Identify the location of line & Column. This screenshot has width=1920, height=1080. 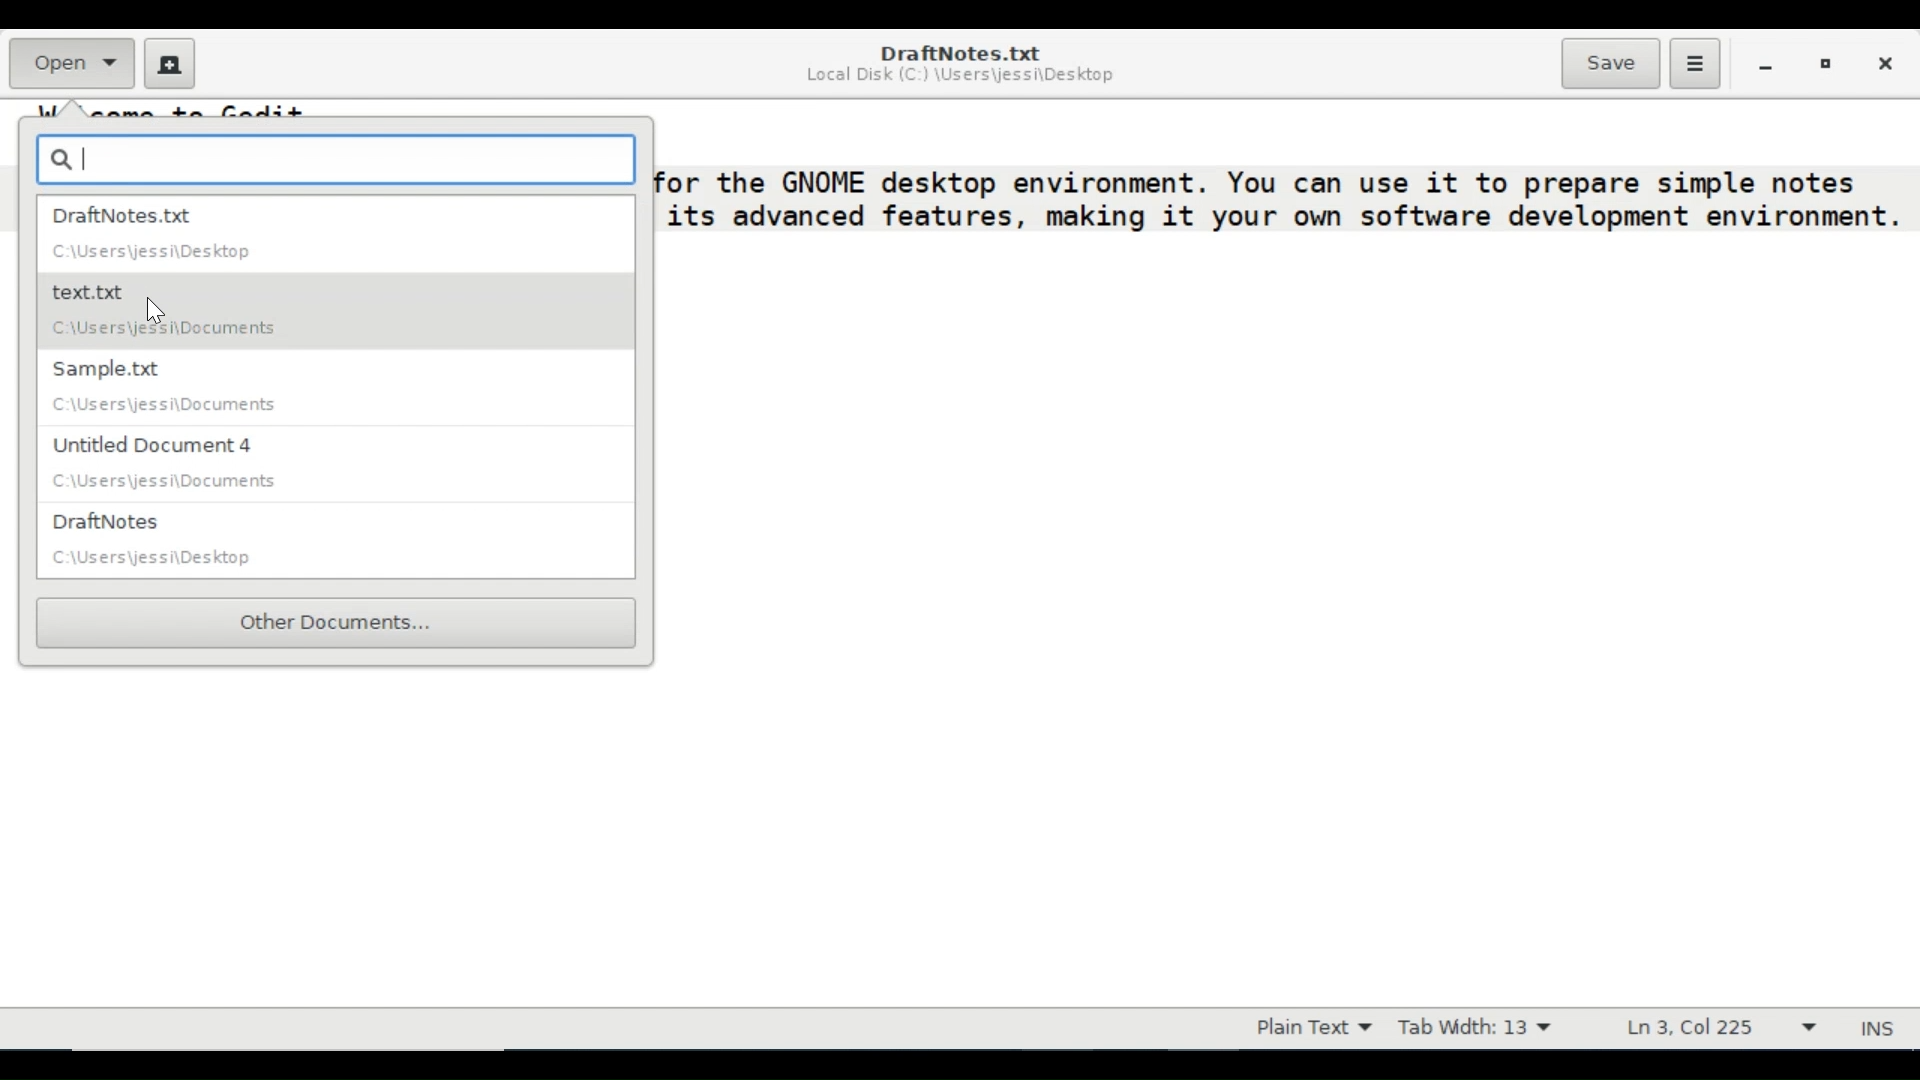
(1725, 1028).